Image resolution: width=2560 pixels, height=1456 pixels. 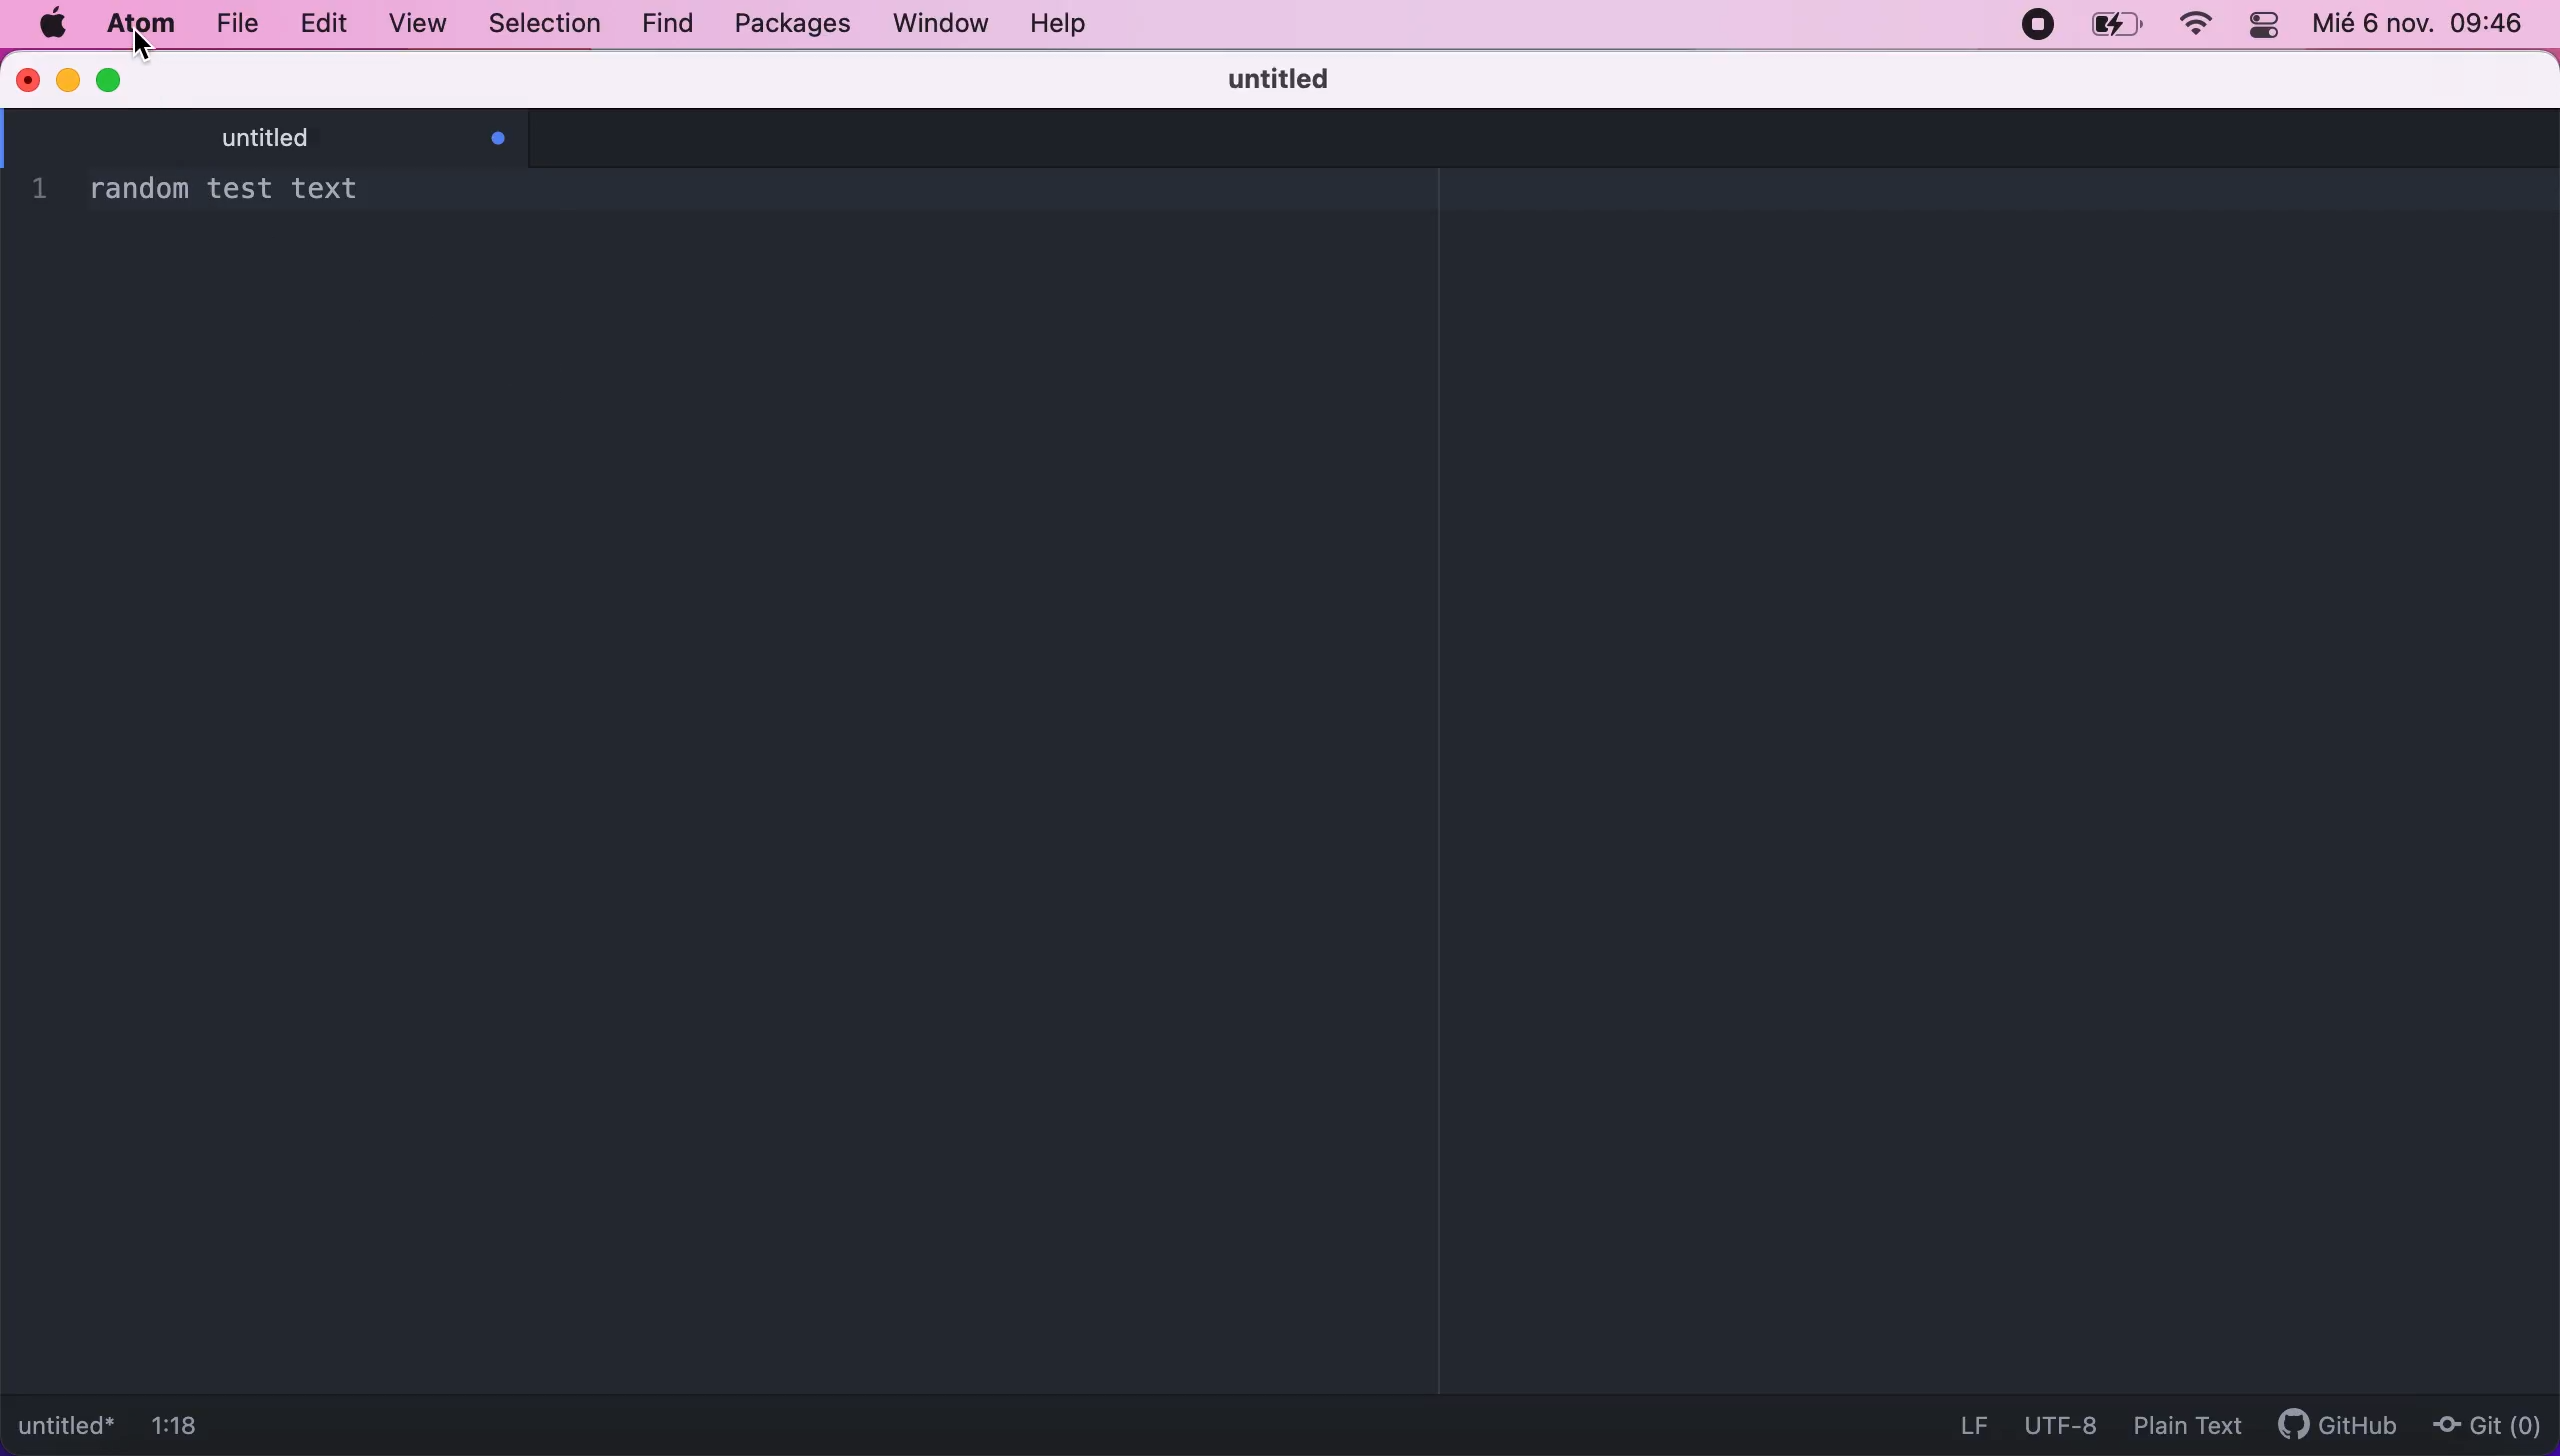 I want to click on 1:18, so click(x=194, y=1425).